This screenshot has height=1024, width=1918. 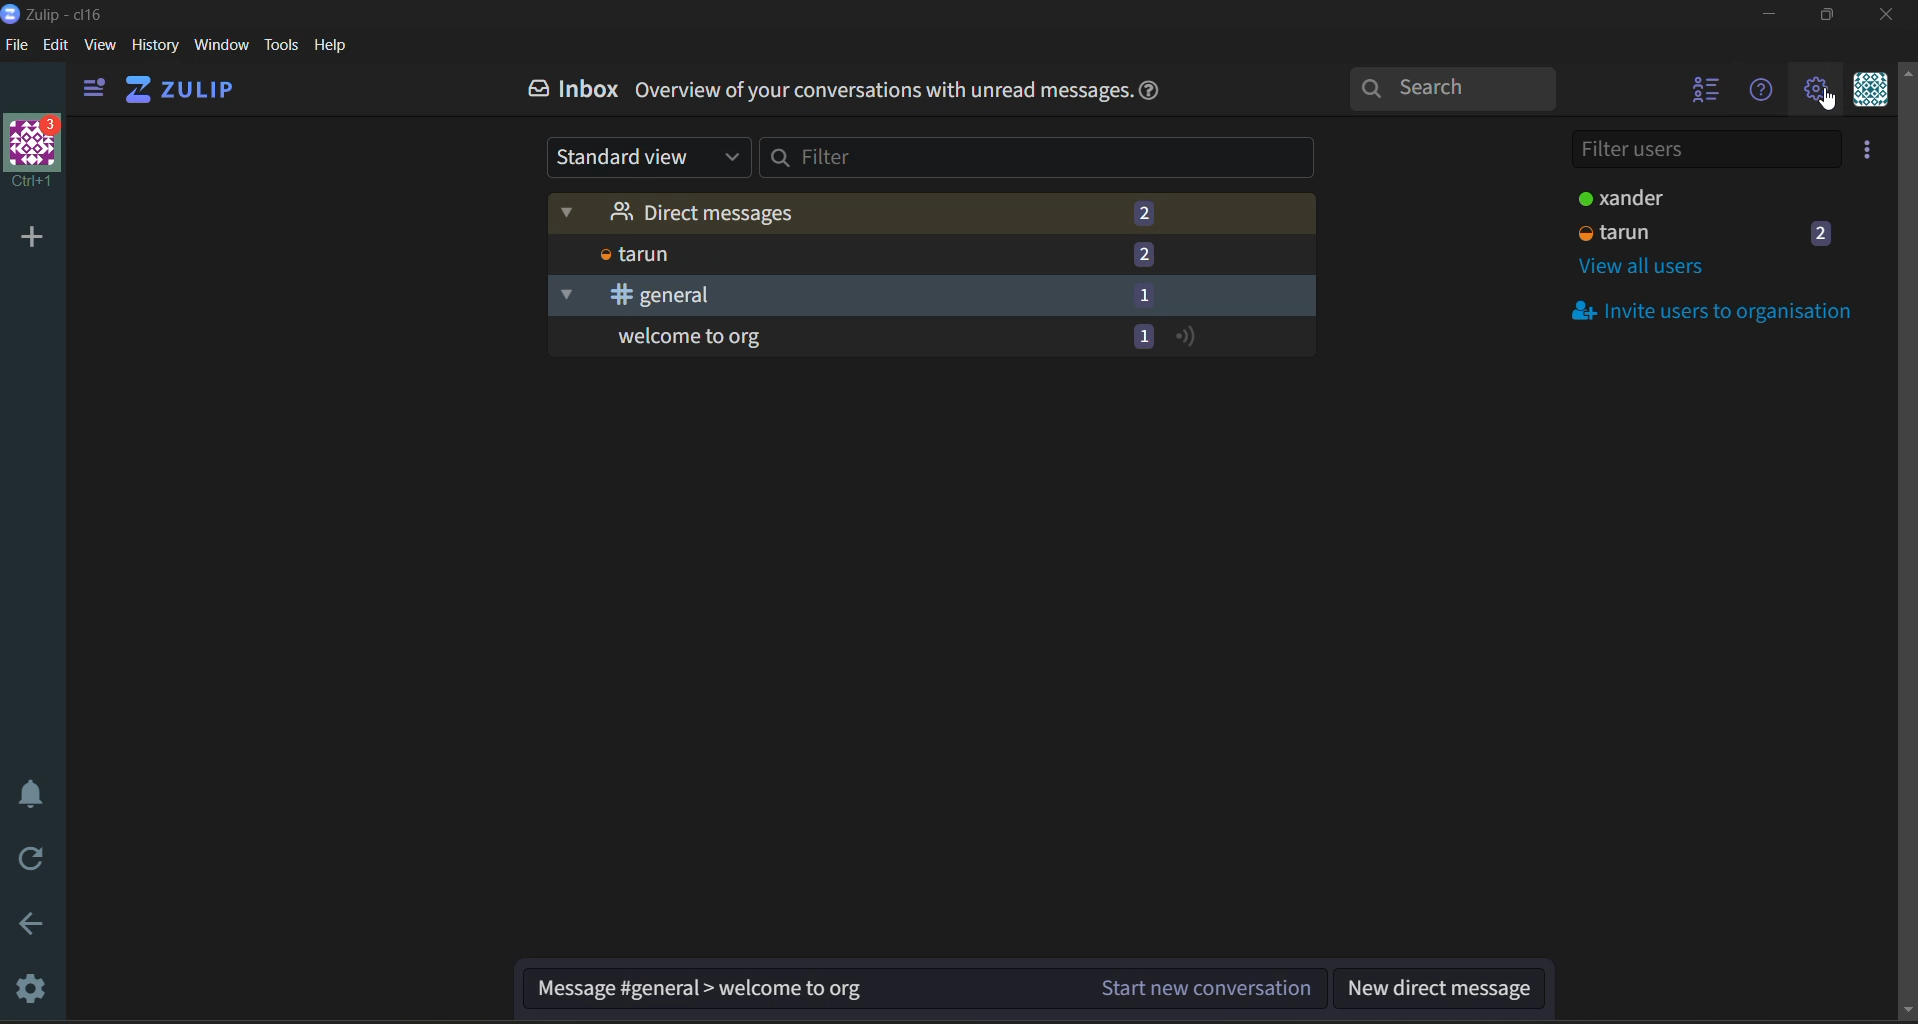 What do you see at coordinates (831, 213) in the screenshot?
I see `direct messages` at bounding box center [831, 213].